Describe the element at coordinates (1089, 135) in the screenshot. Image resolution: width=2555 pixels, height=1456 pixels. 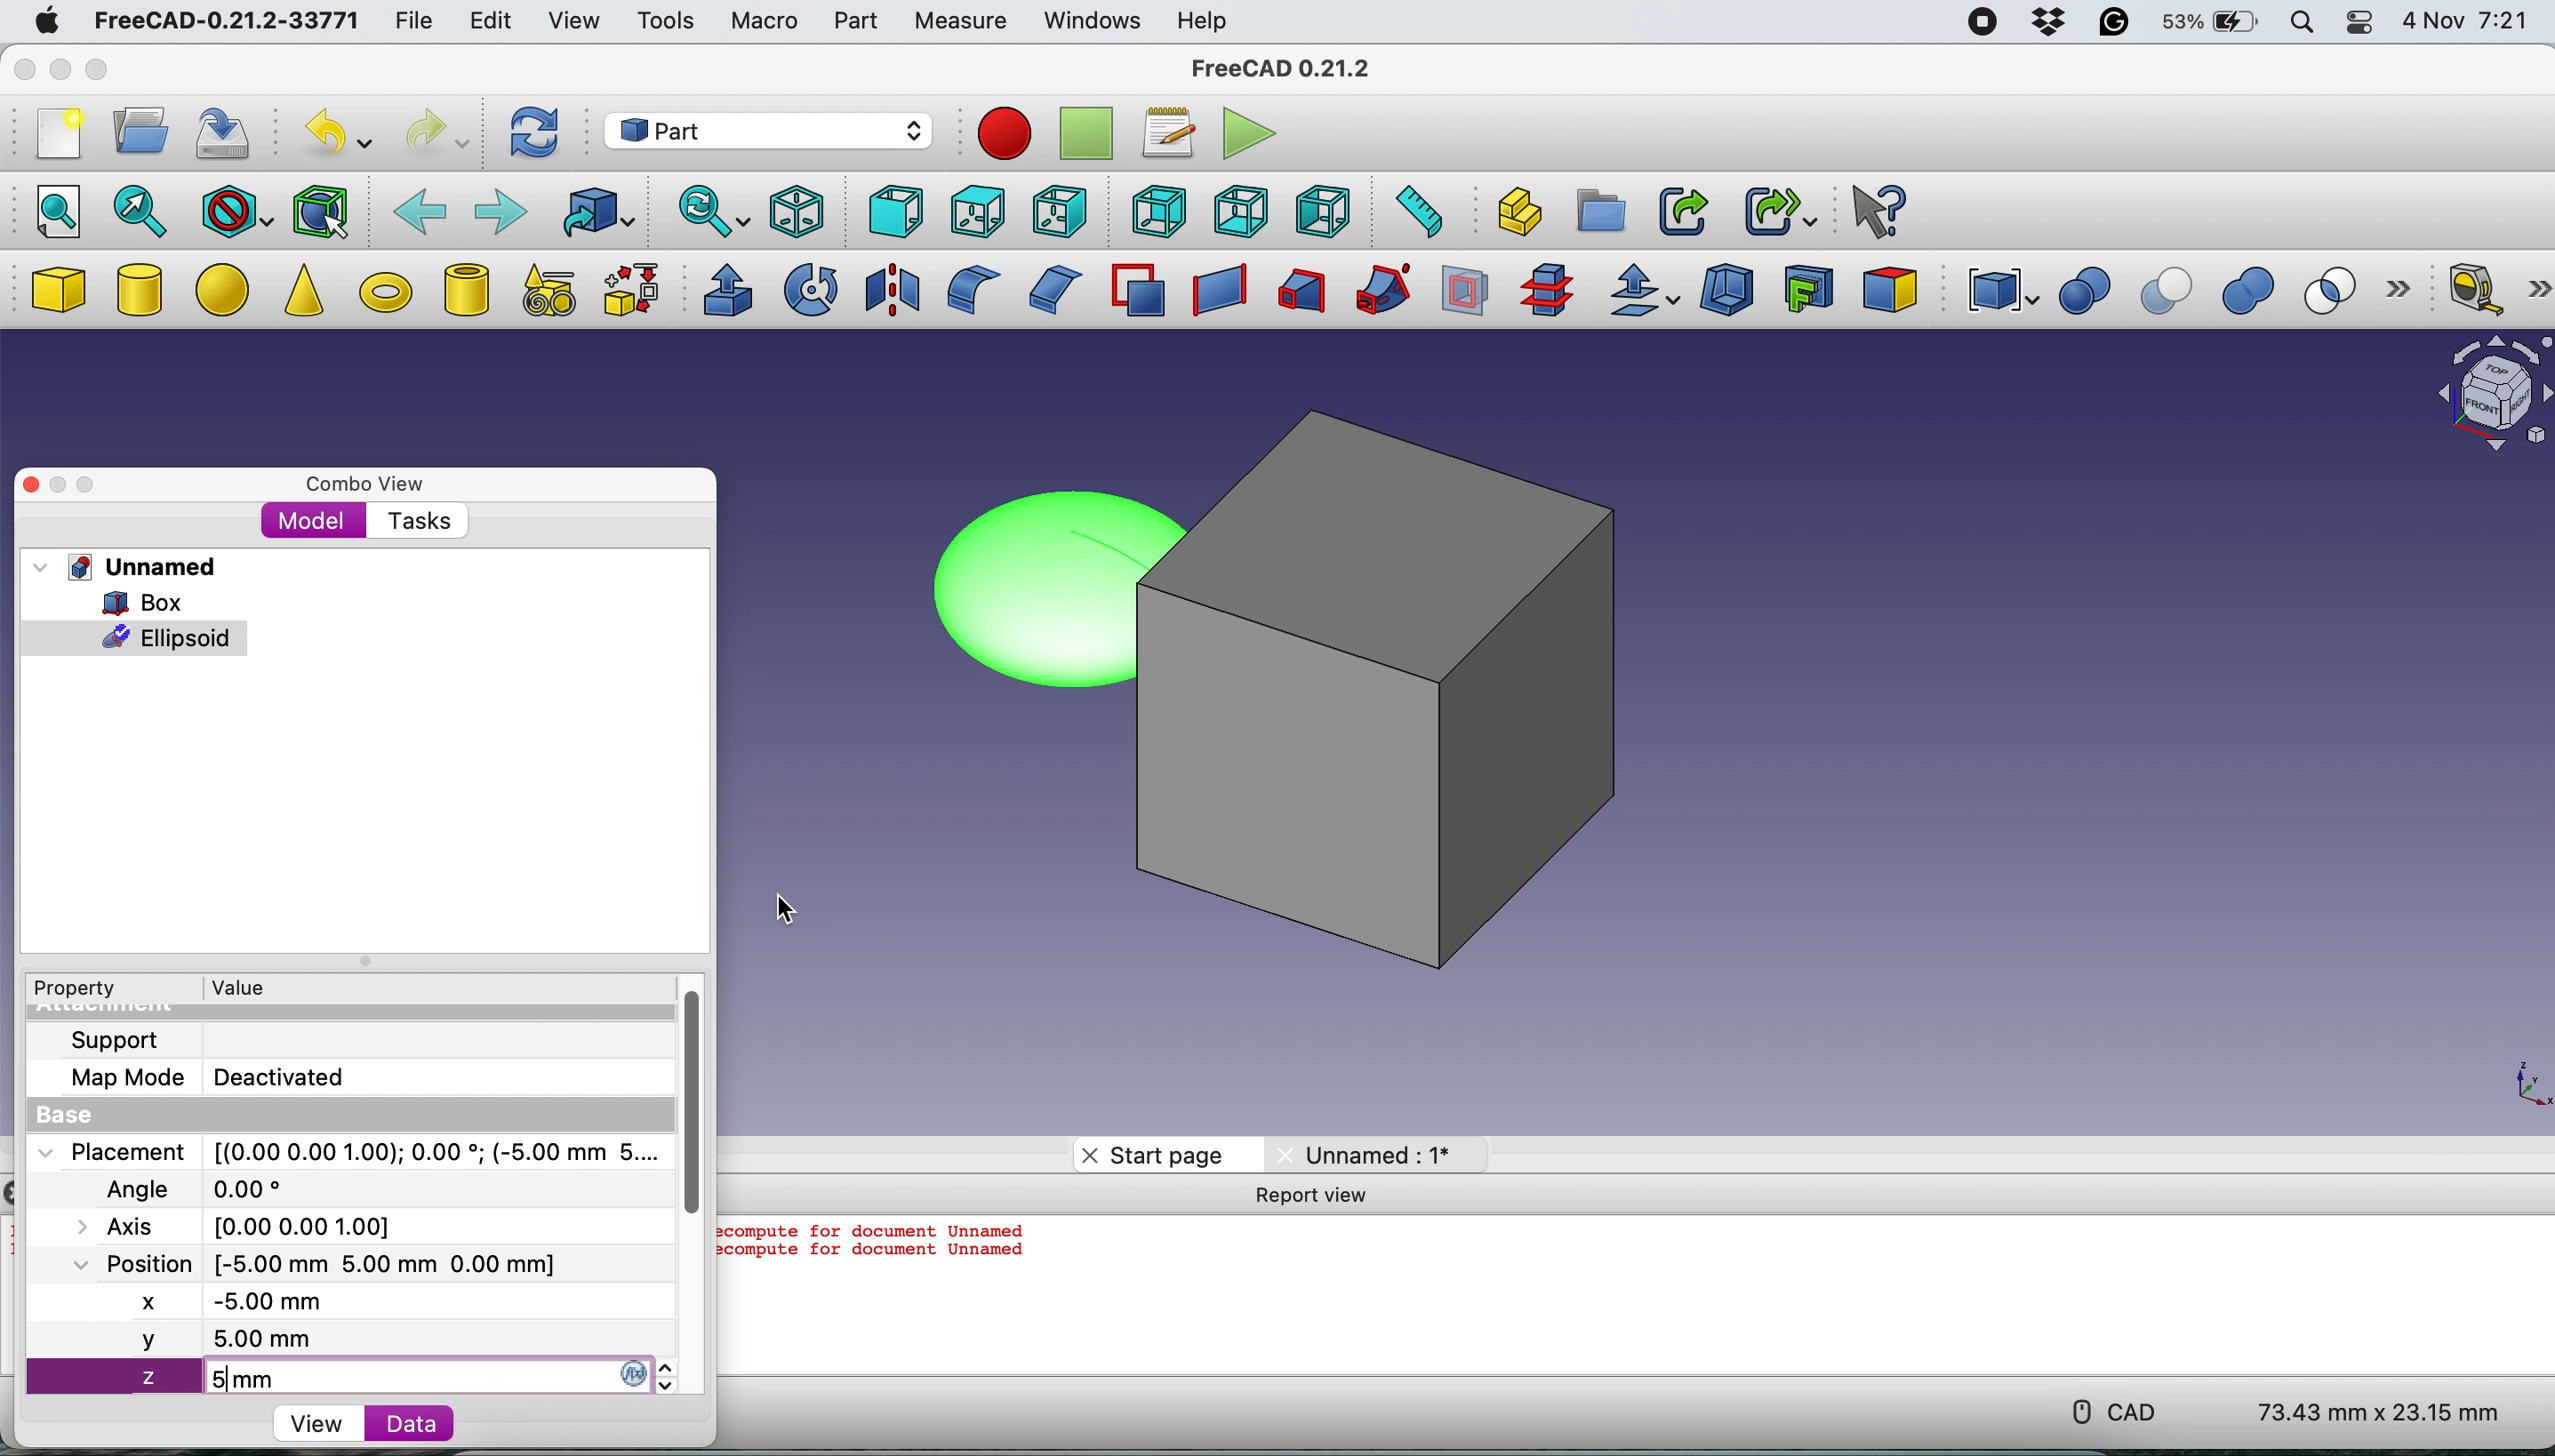
I see `stop recording macros` at that location.